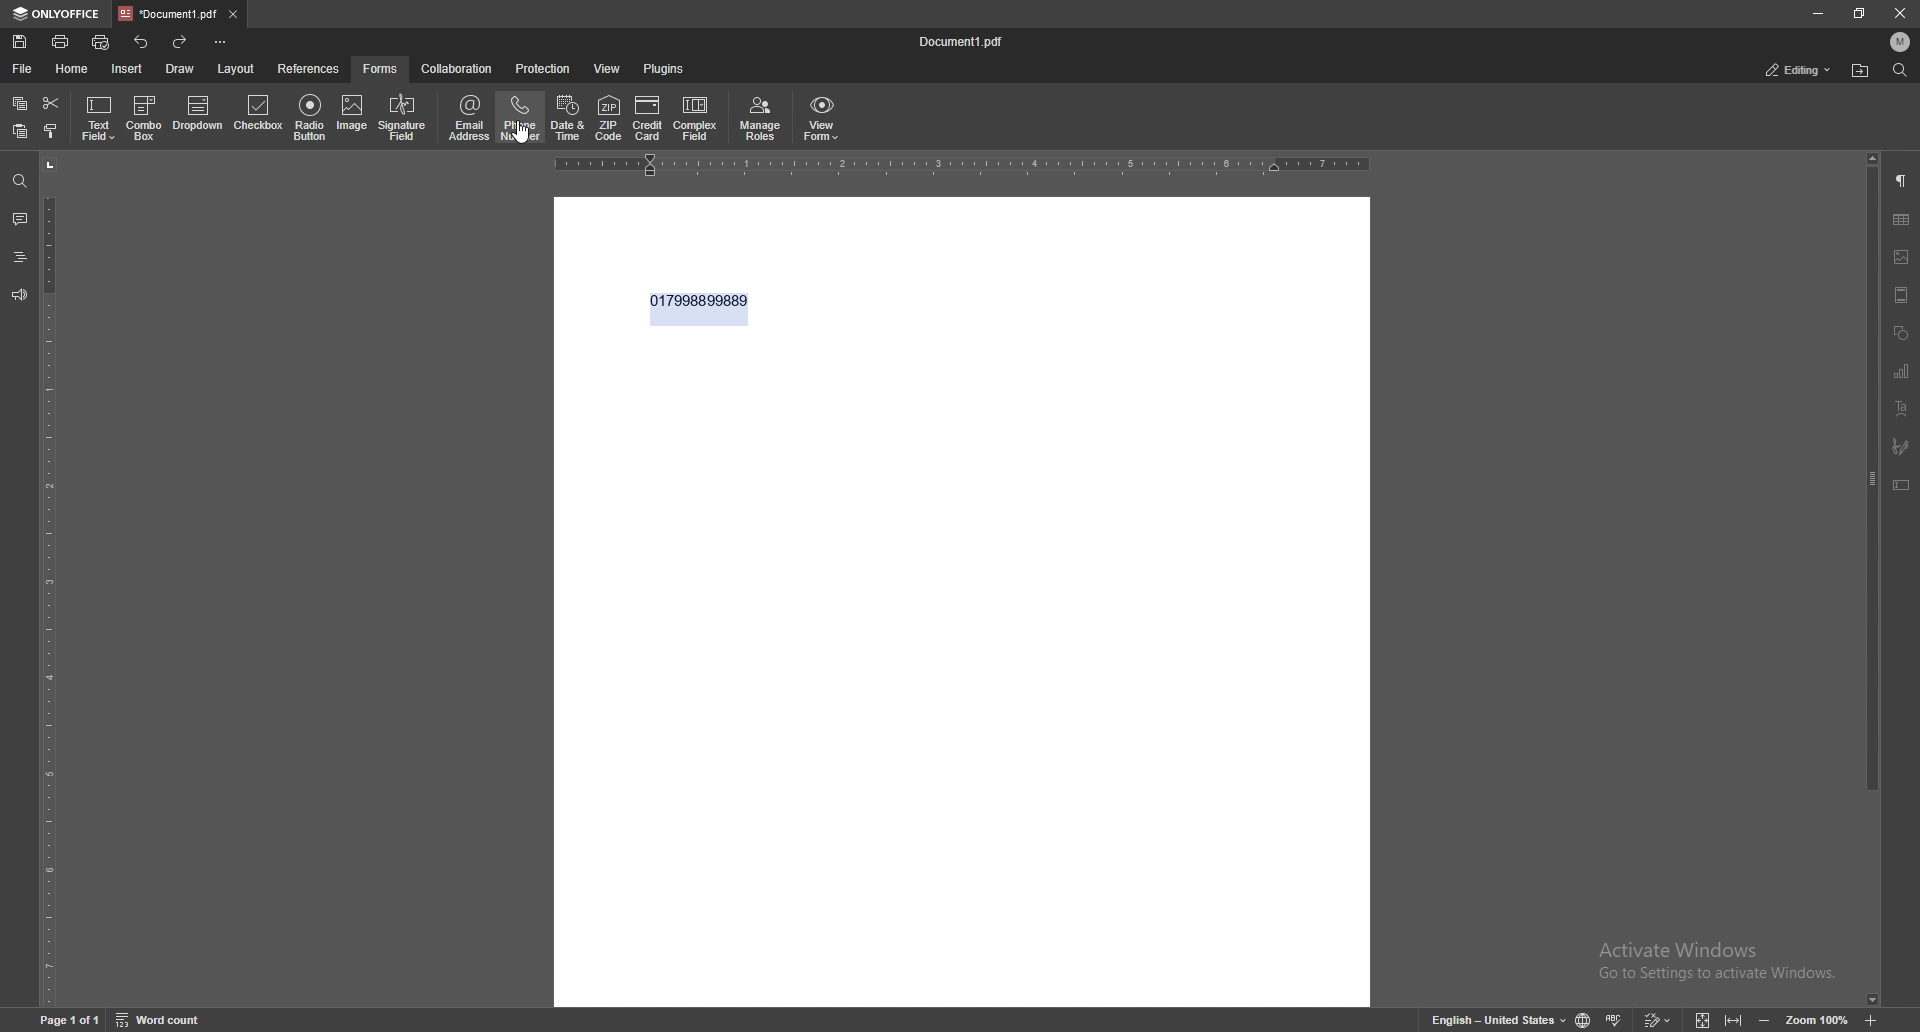  What do you see at coordinates (457, 69) in the screenshot?
I see `collaboration` at bounding box center [457, 69].